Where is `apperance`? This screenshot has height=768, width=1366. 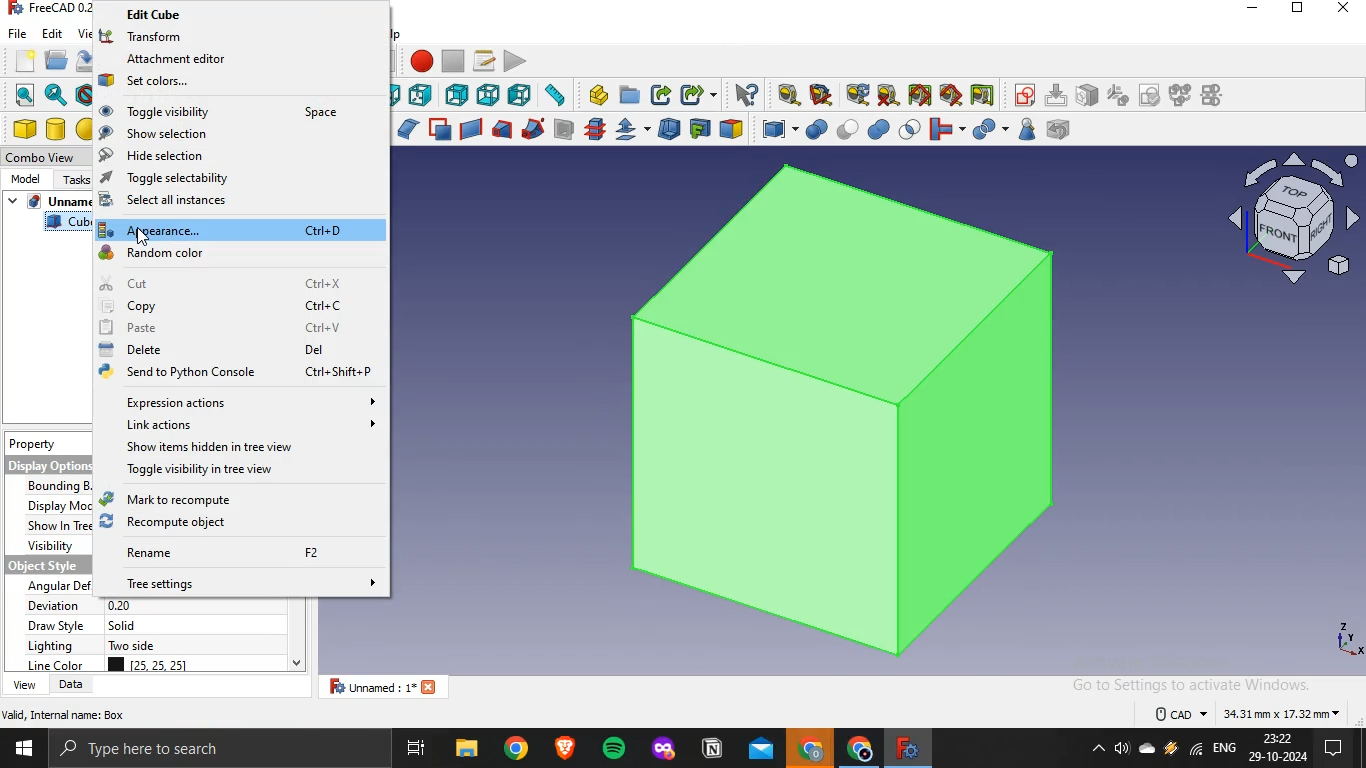
apperance is located at coordinates (238, 229).